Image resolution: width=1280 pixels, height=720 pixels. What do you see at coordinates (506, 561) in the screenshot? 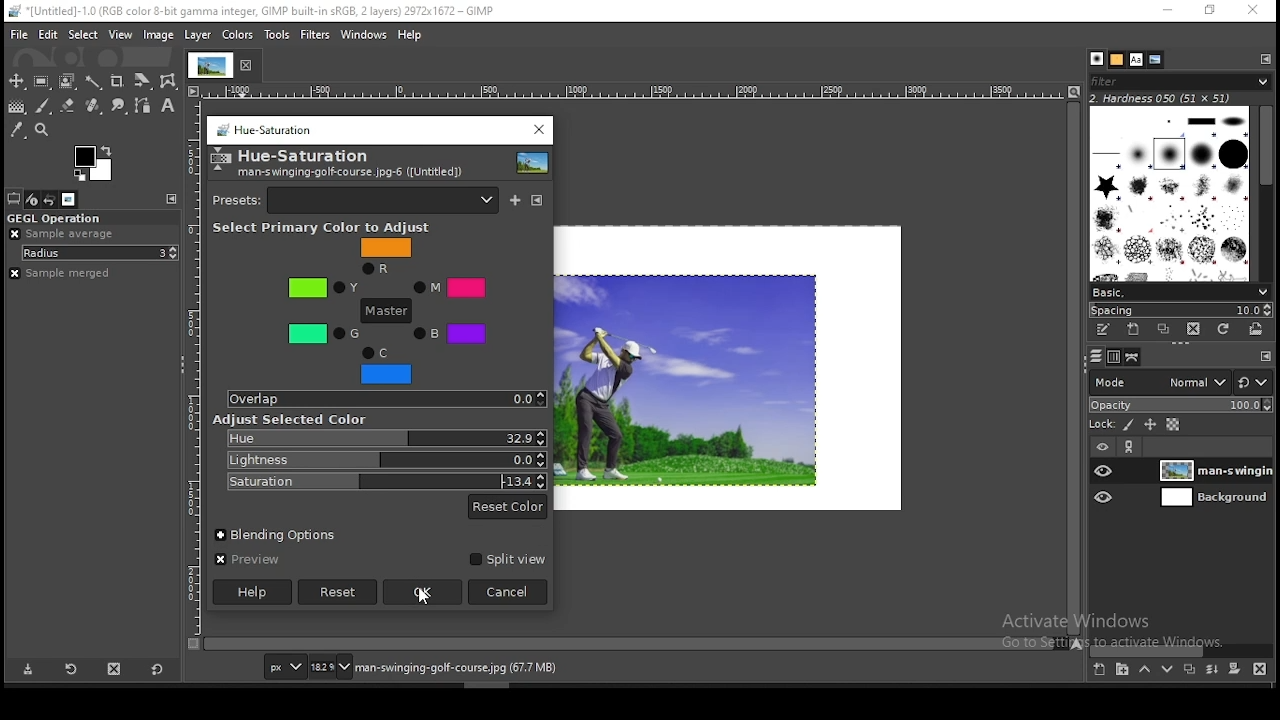
I see `split view` at bounding box center [506, 561].